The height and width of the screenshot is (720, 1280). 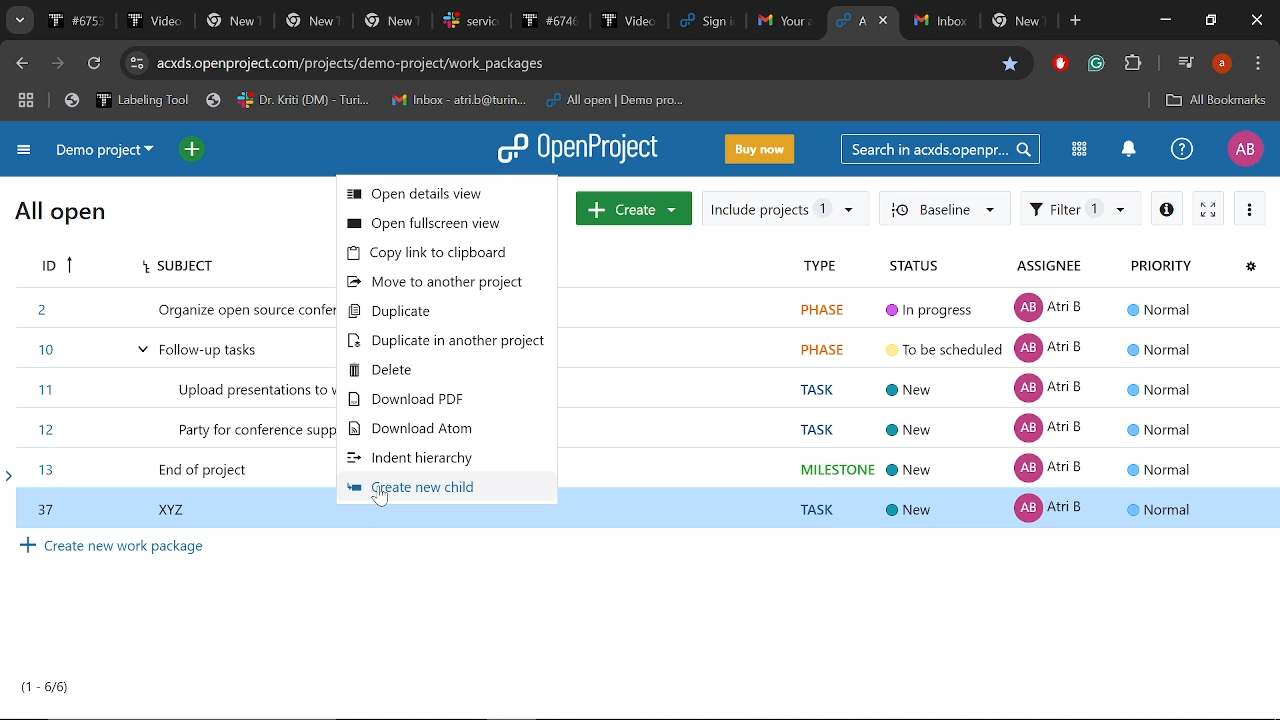 I want to click on profile, so click(x=1222, y=63).